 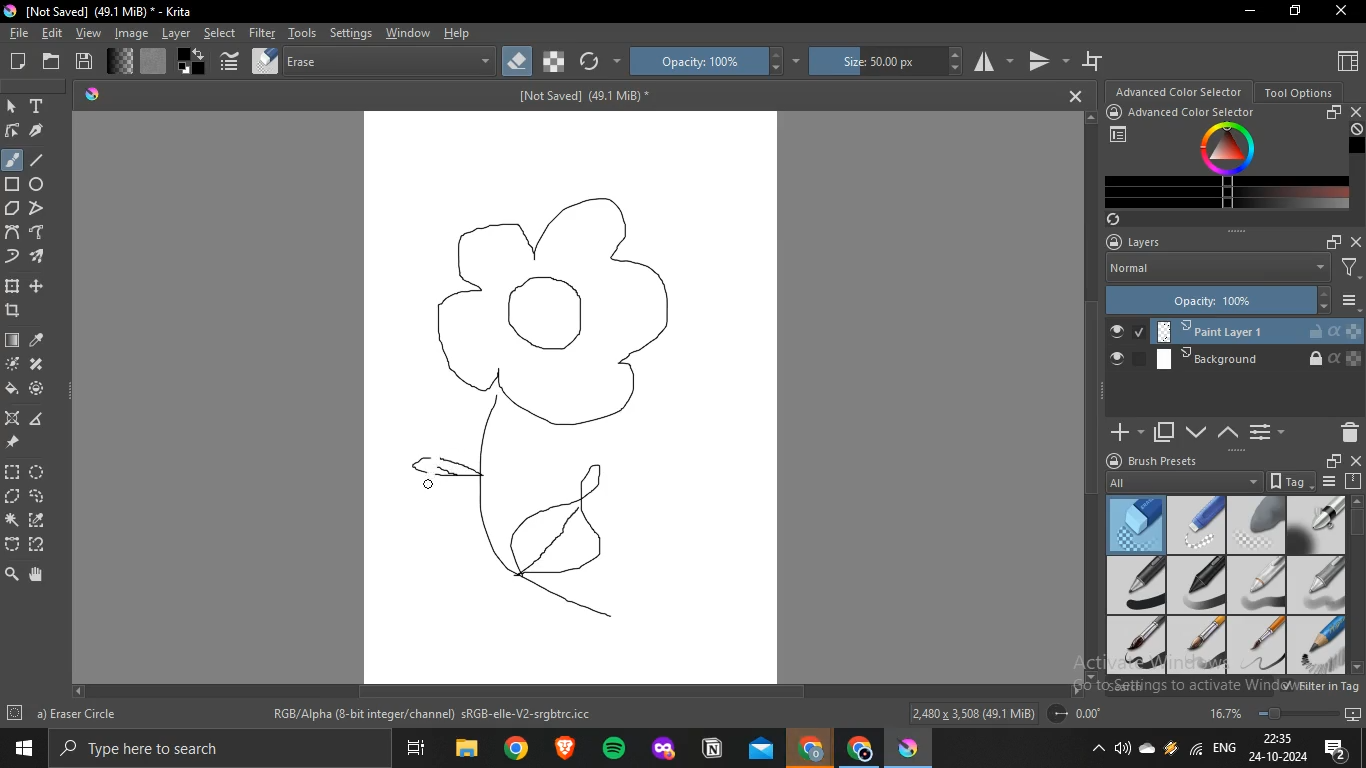 What do you see at coordinates (21, 62) in the screenshot?
I see `create new document` at bounding box center [21, 62].